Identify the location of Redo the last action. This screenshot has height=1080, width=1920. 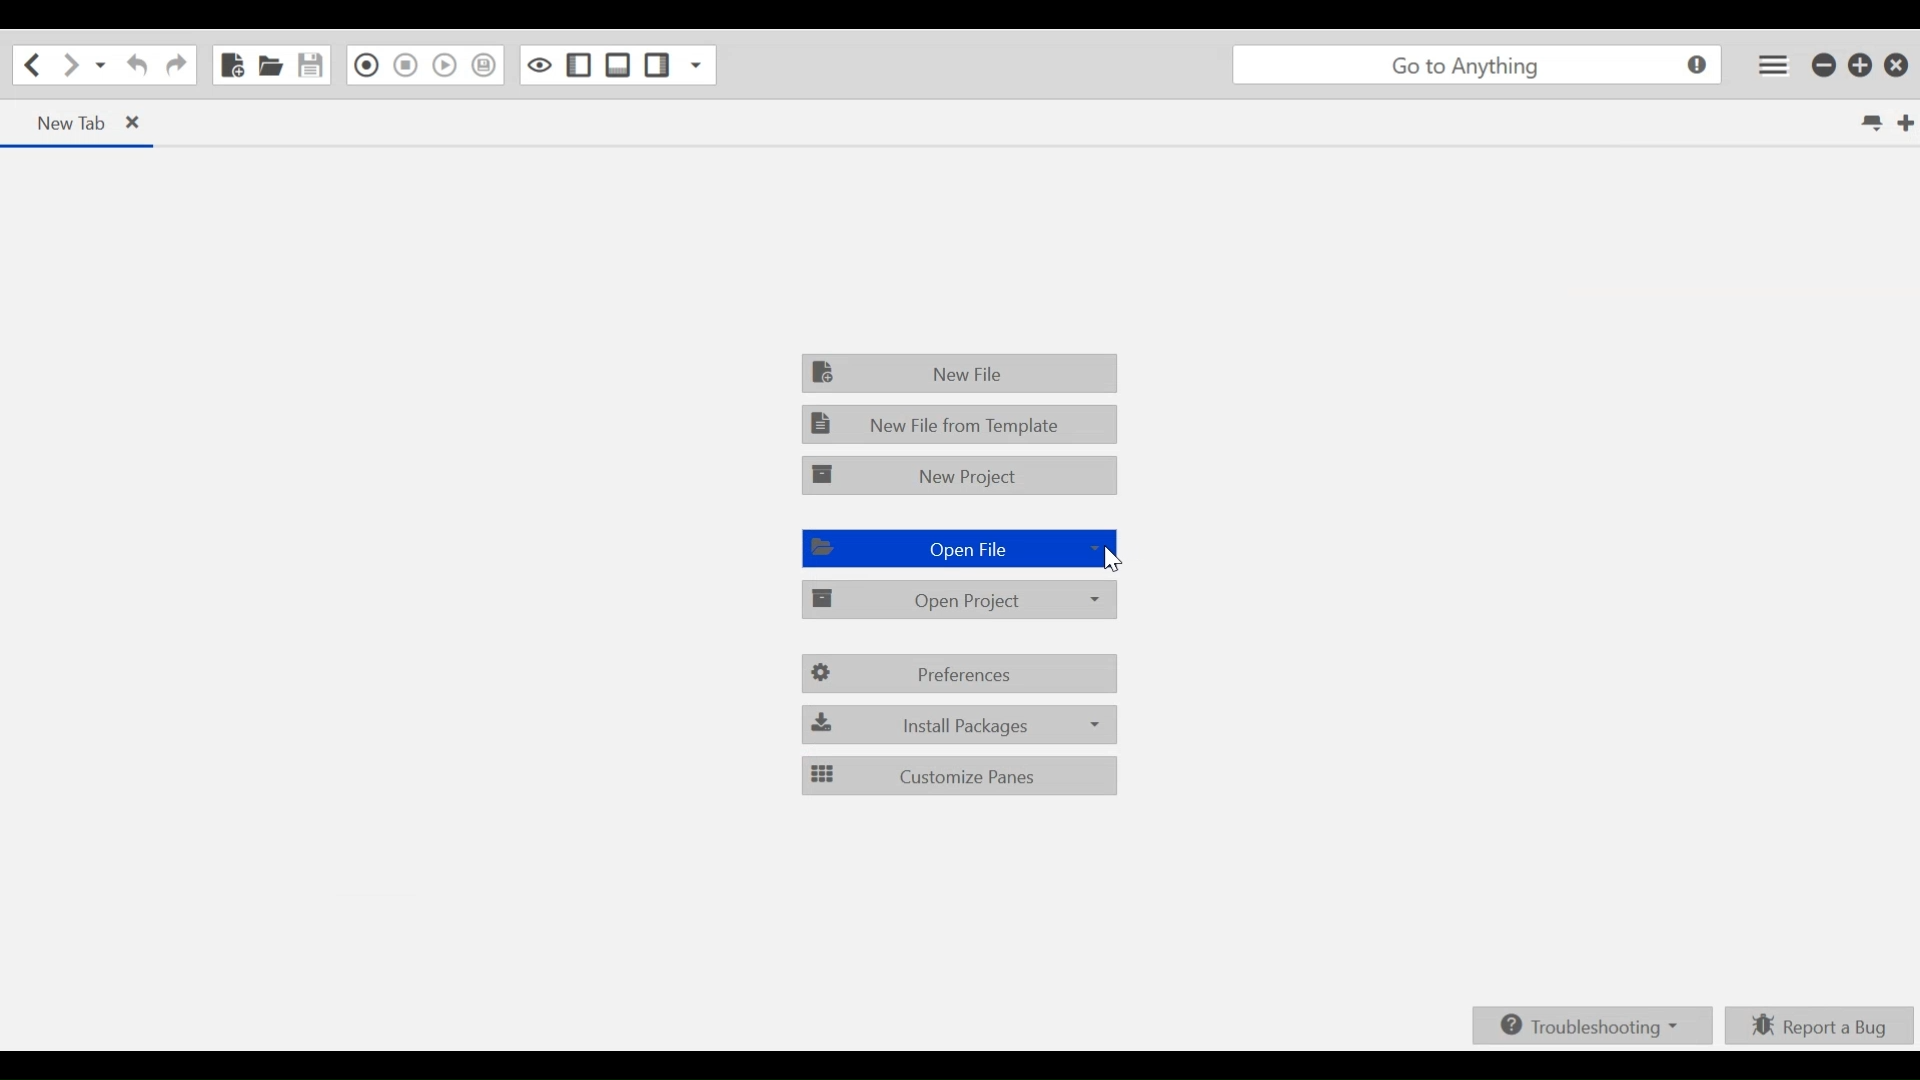
(137, 66).